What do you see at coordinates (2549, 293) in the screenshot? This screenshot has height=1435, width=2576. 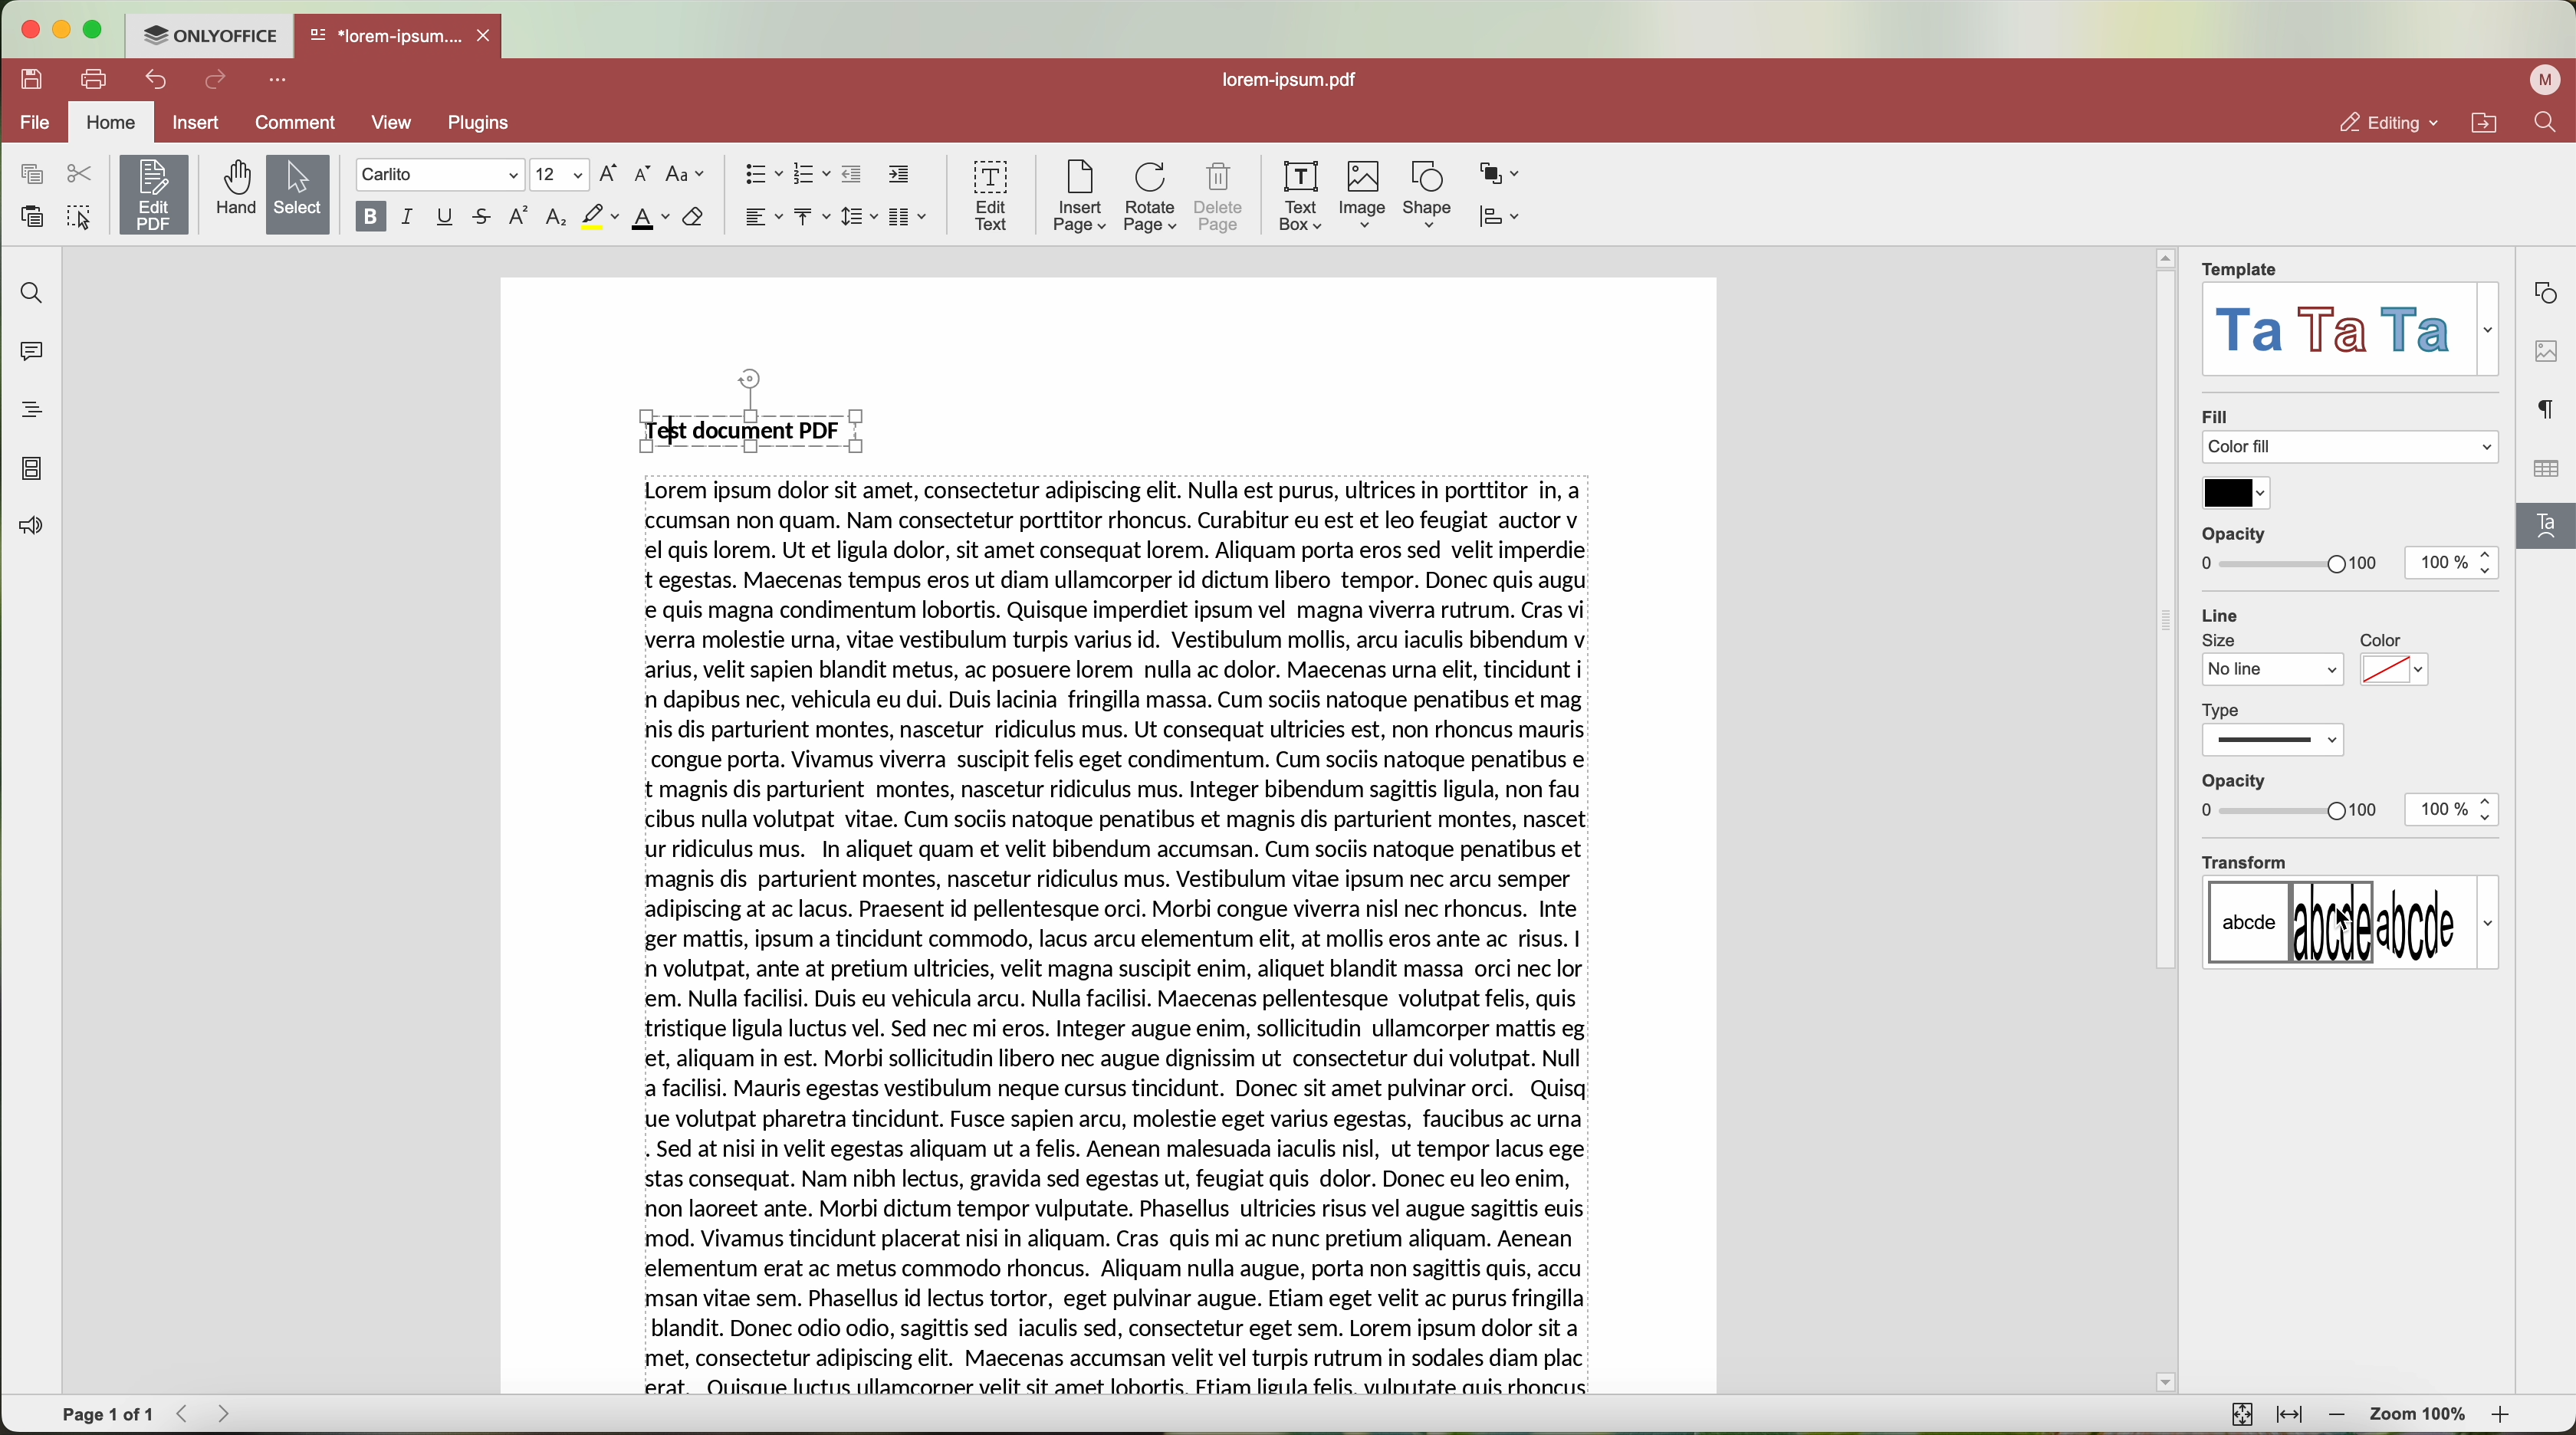 I see `shape settings` at bounding box center [2549, 293].